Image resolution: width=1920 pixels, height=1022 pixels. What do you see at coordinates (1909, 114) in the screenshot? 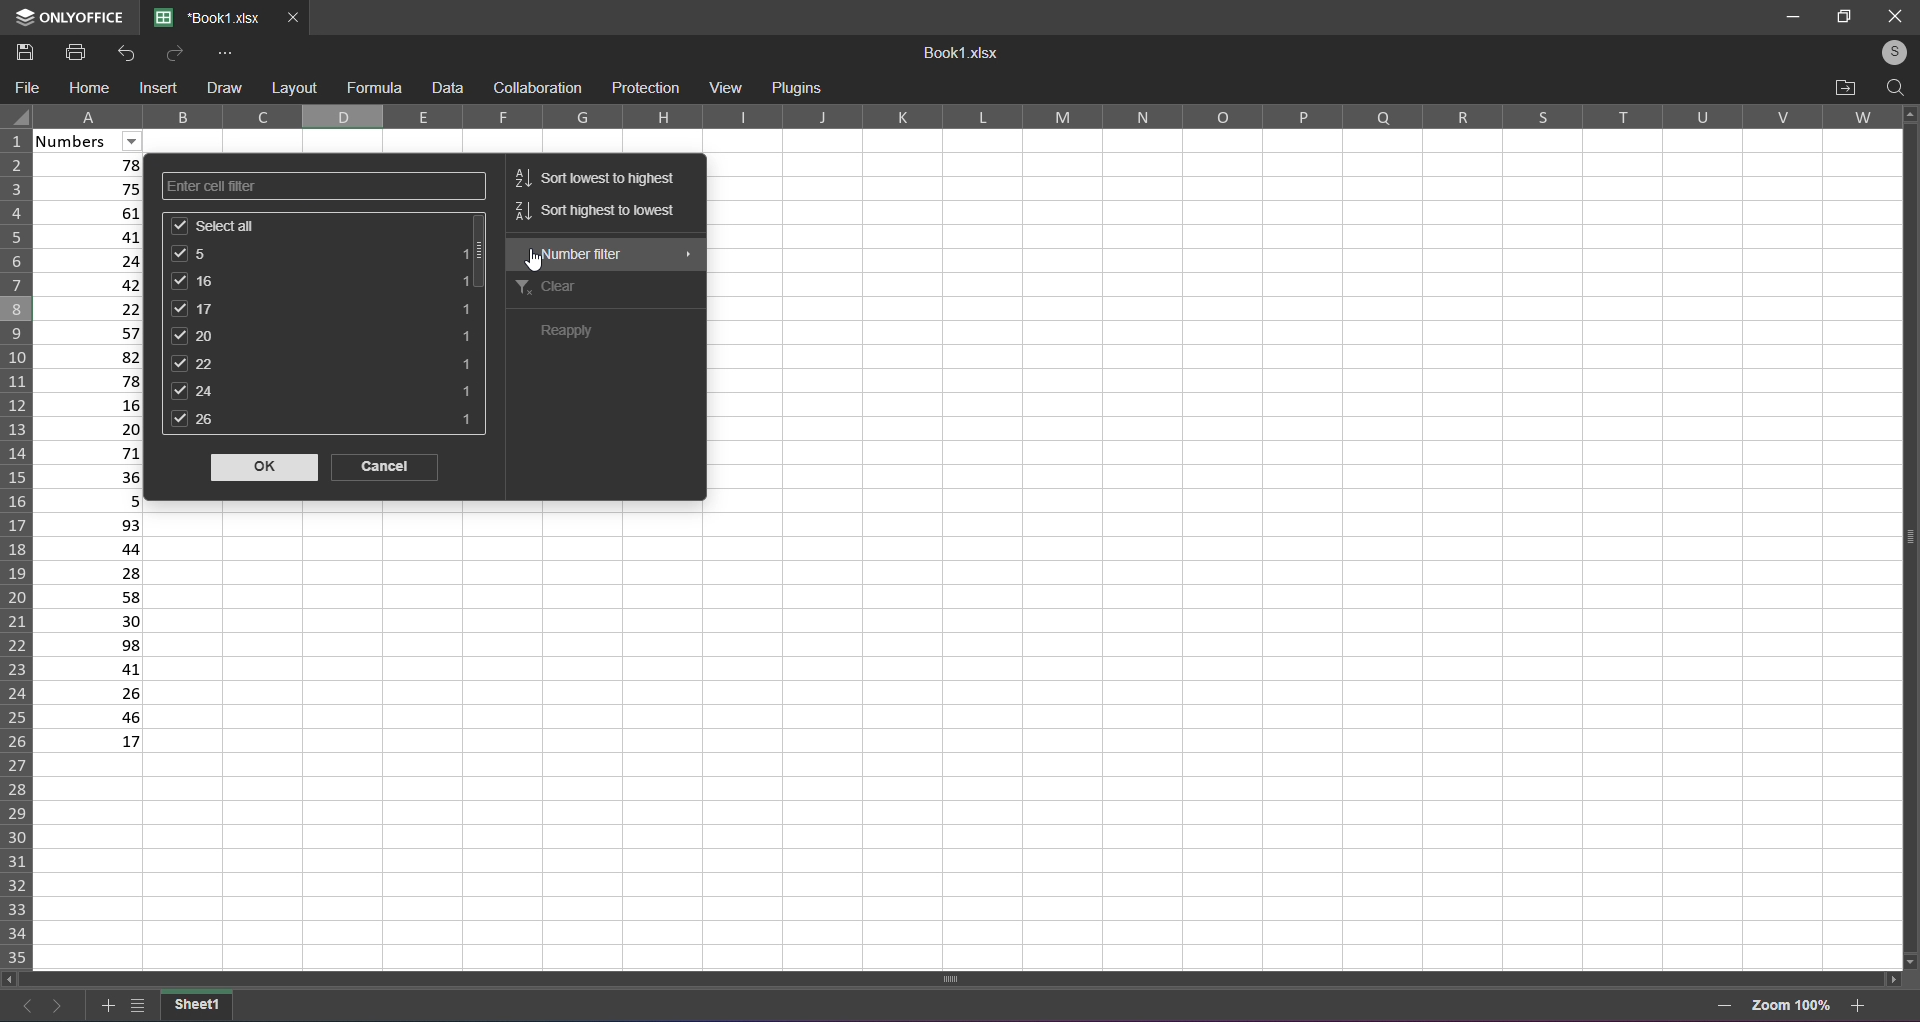
I see `Move up` at bounding box center [1909, 114].